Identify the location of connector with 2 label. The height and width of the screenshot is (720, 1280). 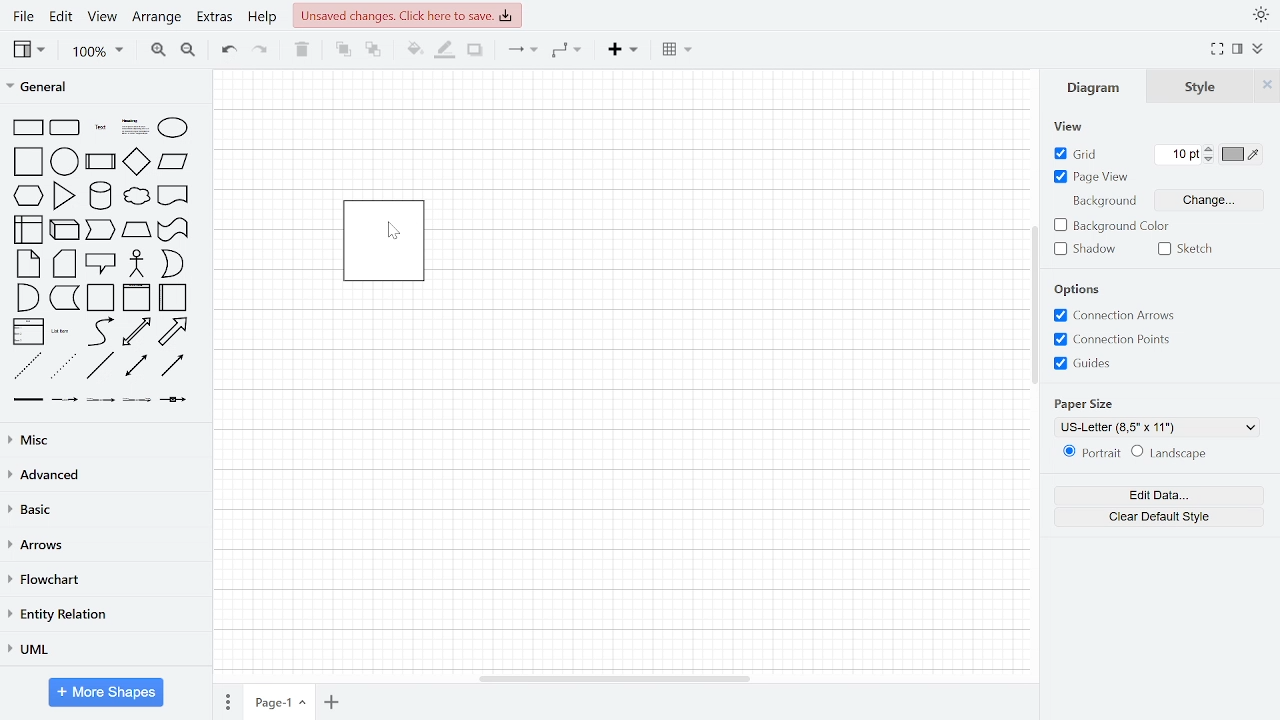
(102, 401).